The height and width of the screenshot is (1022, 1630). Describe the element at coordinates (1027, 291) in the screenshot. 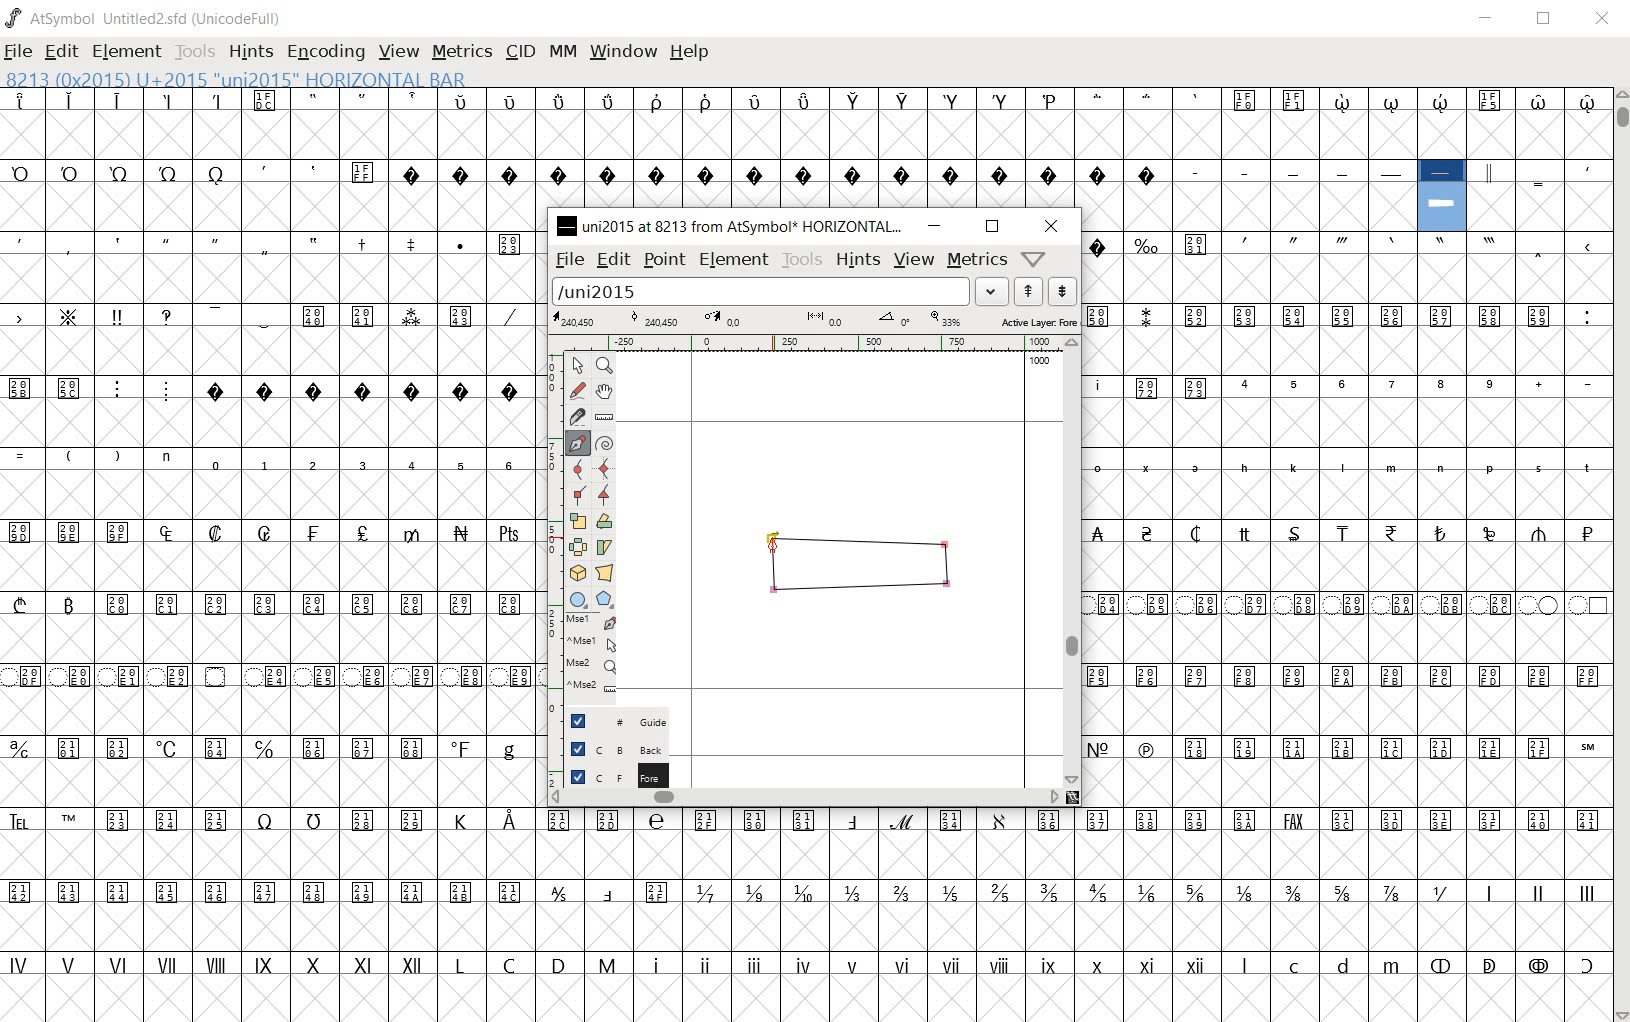

I see `show the next word on the list` at that location.